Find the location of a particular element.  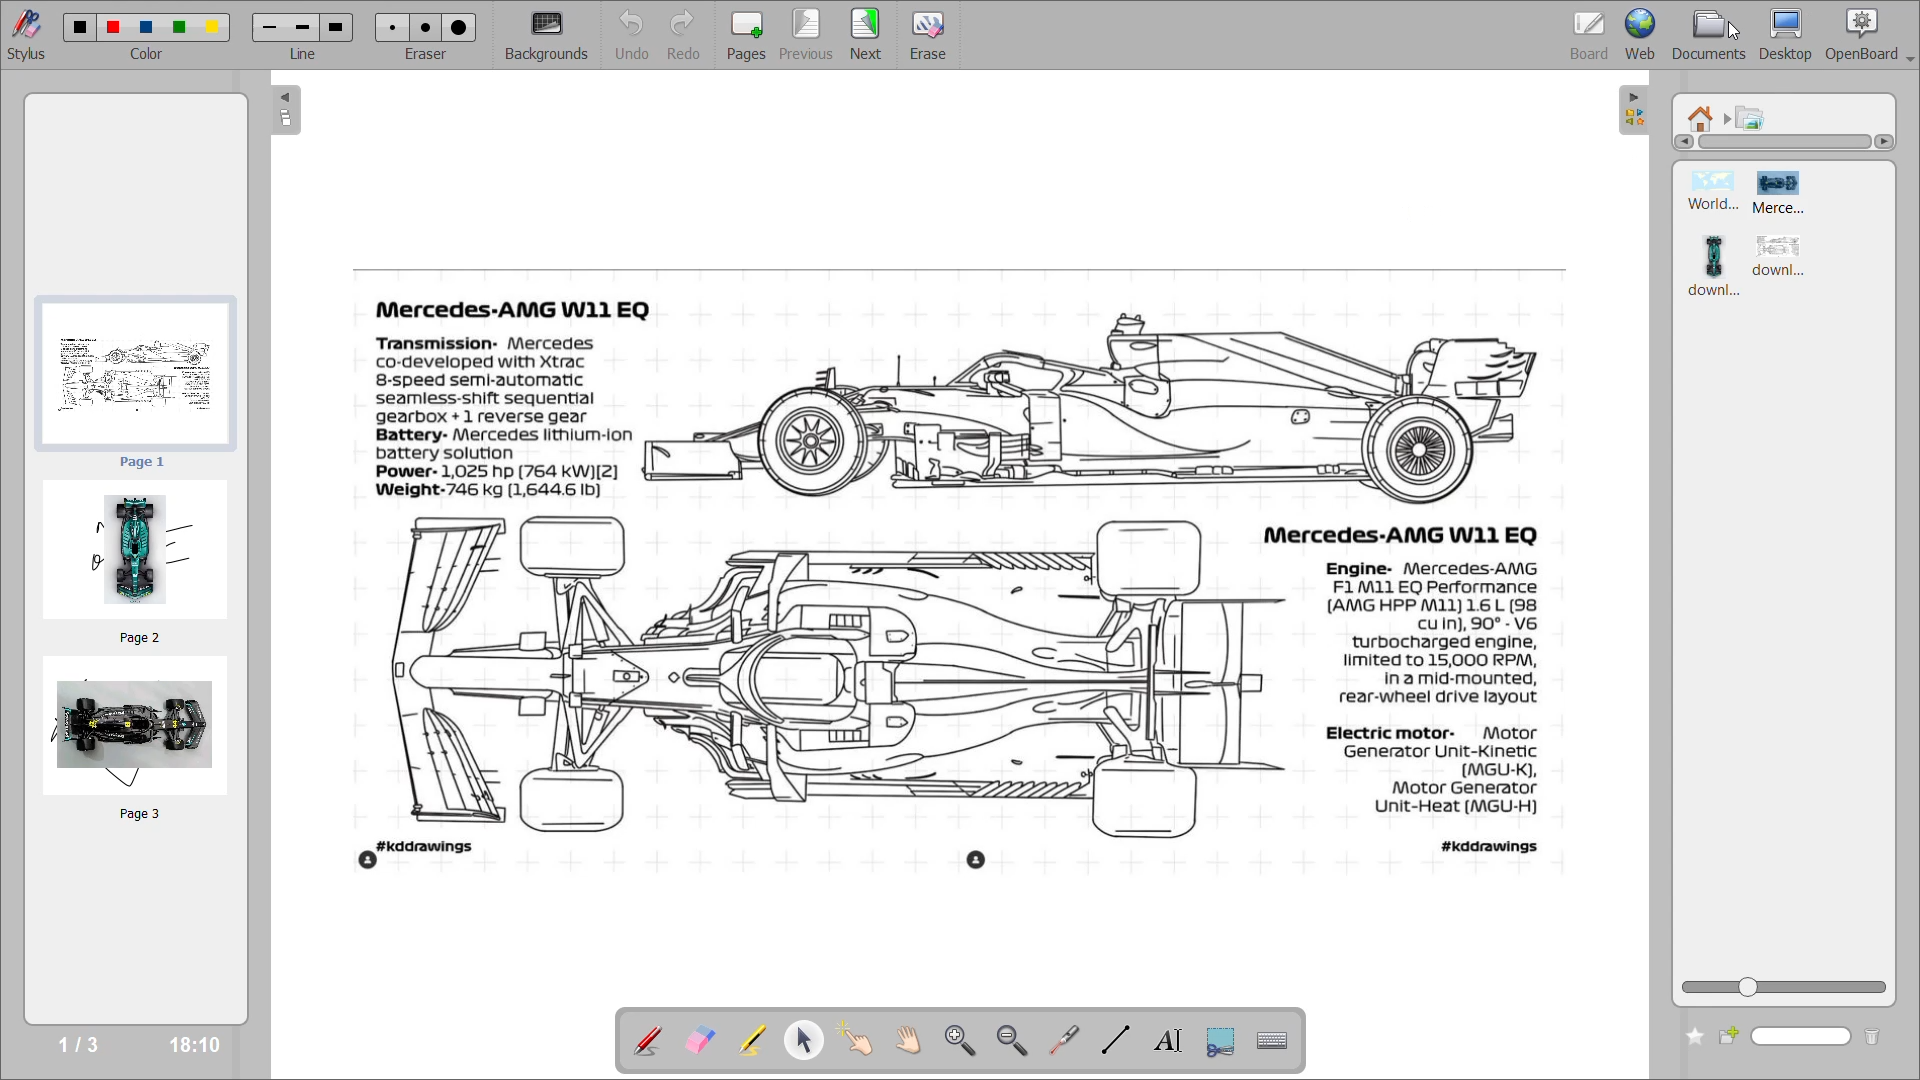

line is located at coordinates (305, 55).